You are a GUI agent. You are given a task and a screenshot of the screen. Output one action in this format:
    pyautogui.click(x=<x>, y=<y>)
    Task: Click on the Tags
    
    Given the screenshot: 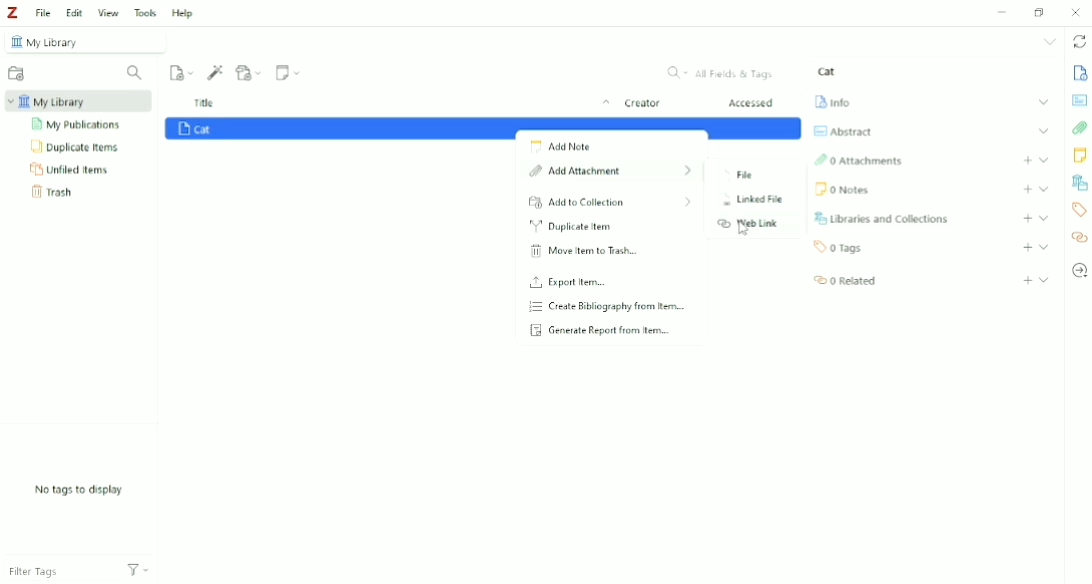 What is the action you would take?
    pyautogui.click(x=1078, y=209)
    